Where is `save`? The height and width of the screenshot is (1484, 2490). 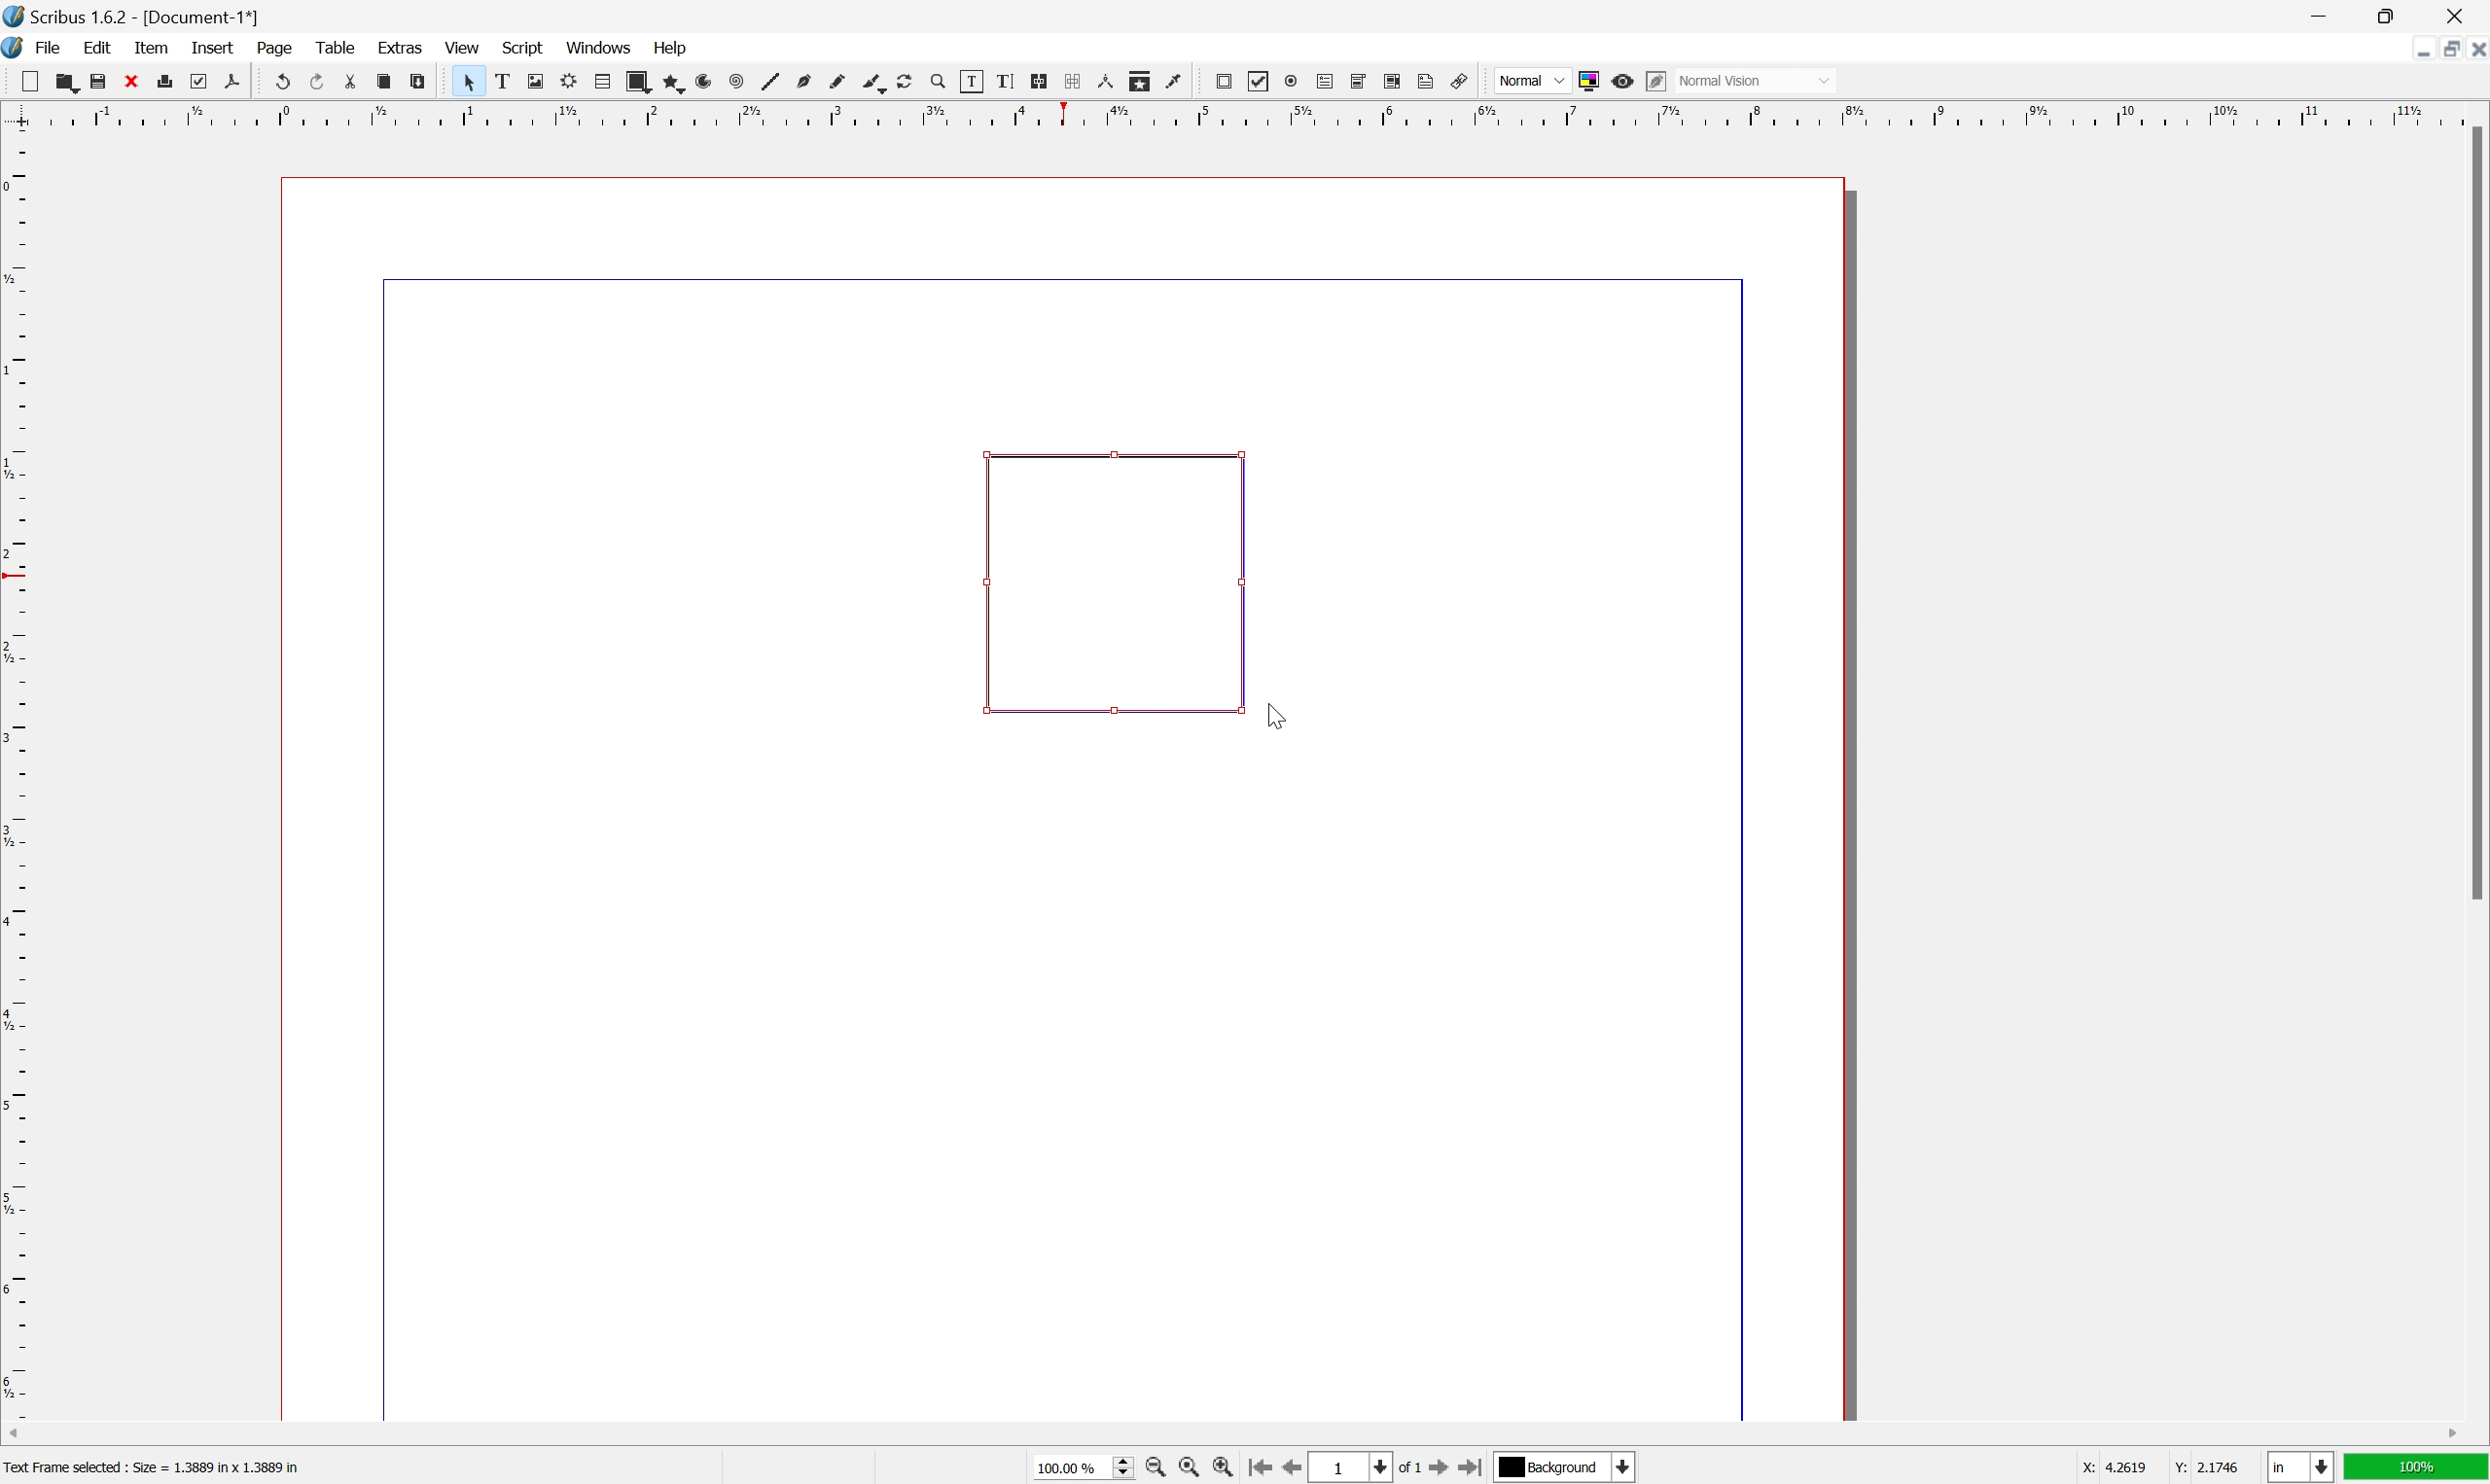 save is located at coordinates (99, 81).